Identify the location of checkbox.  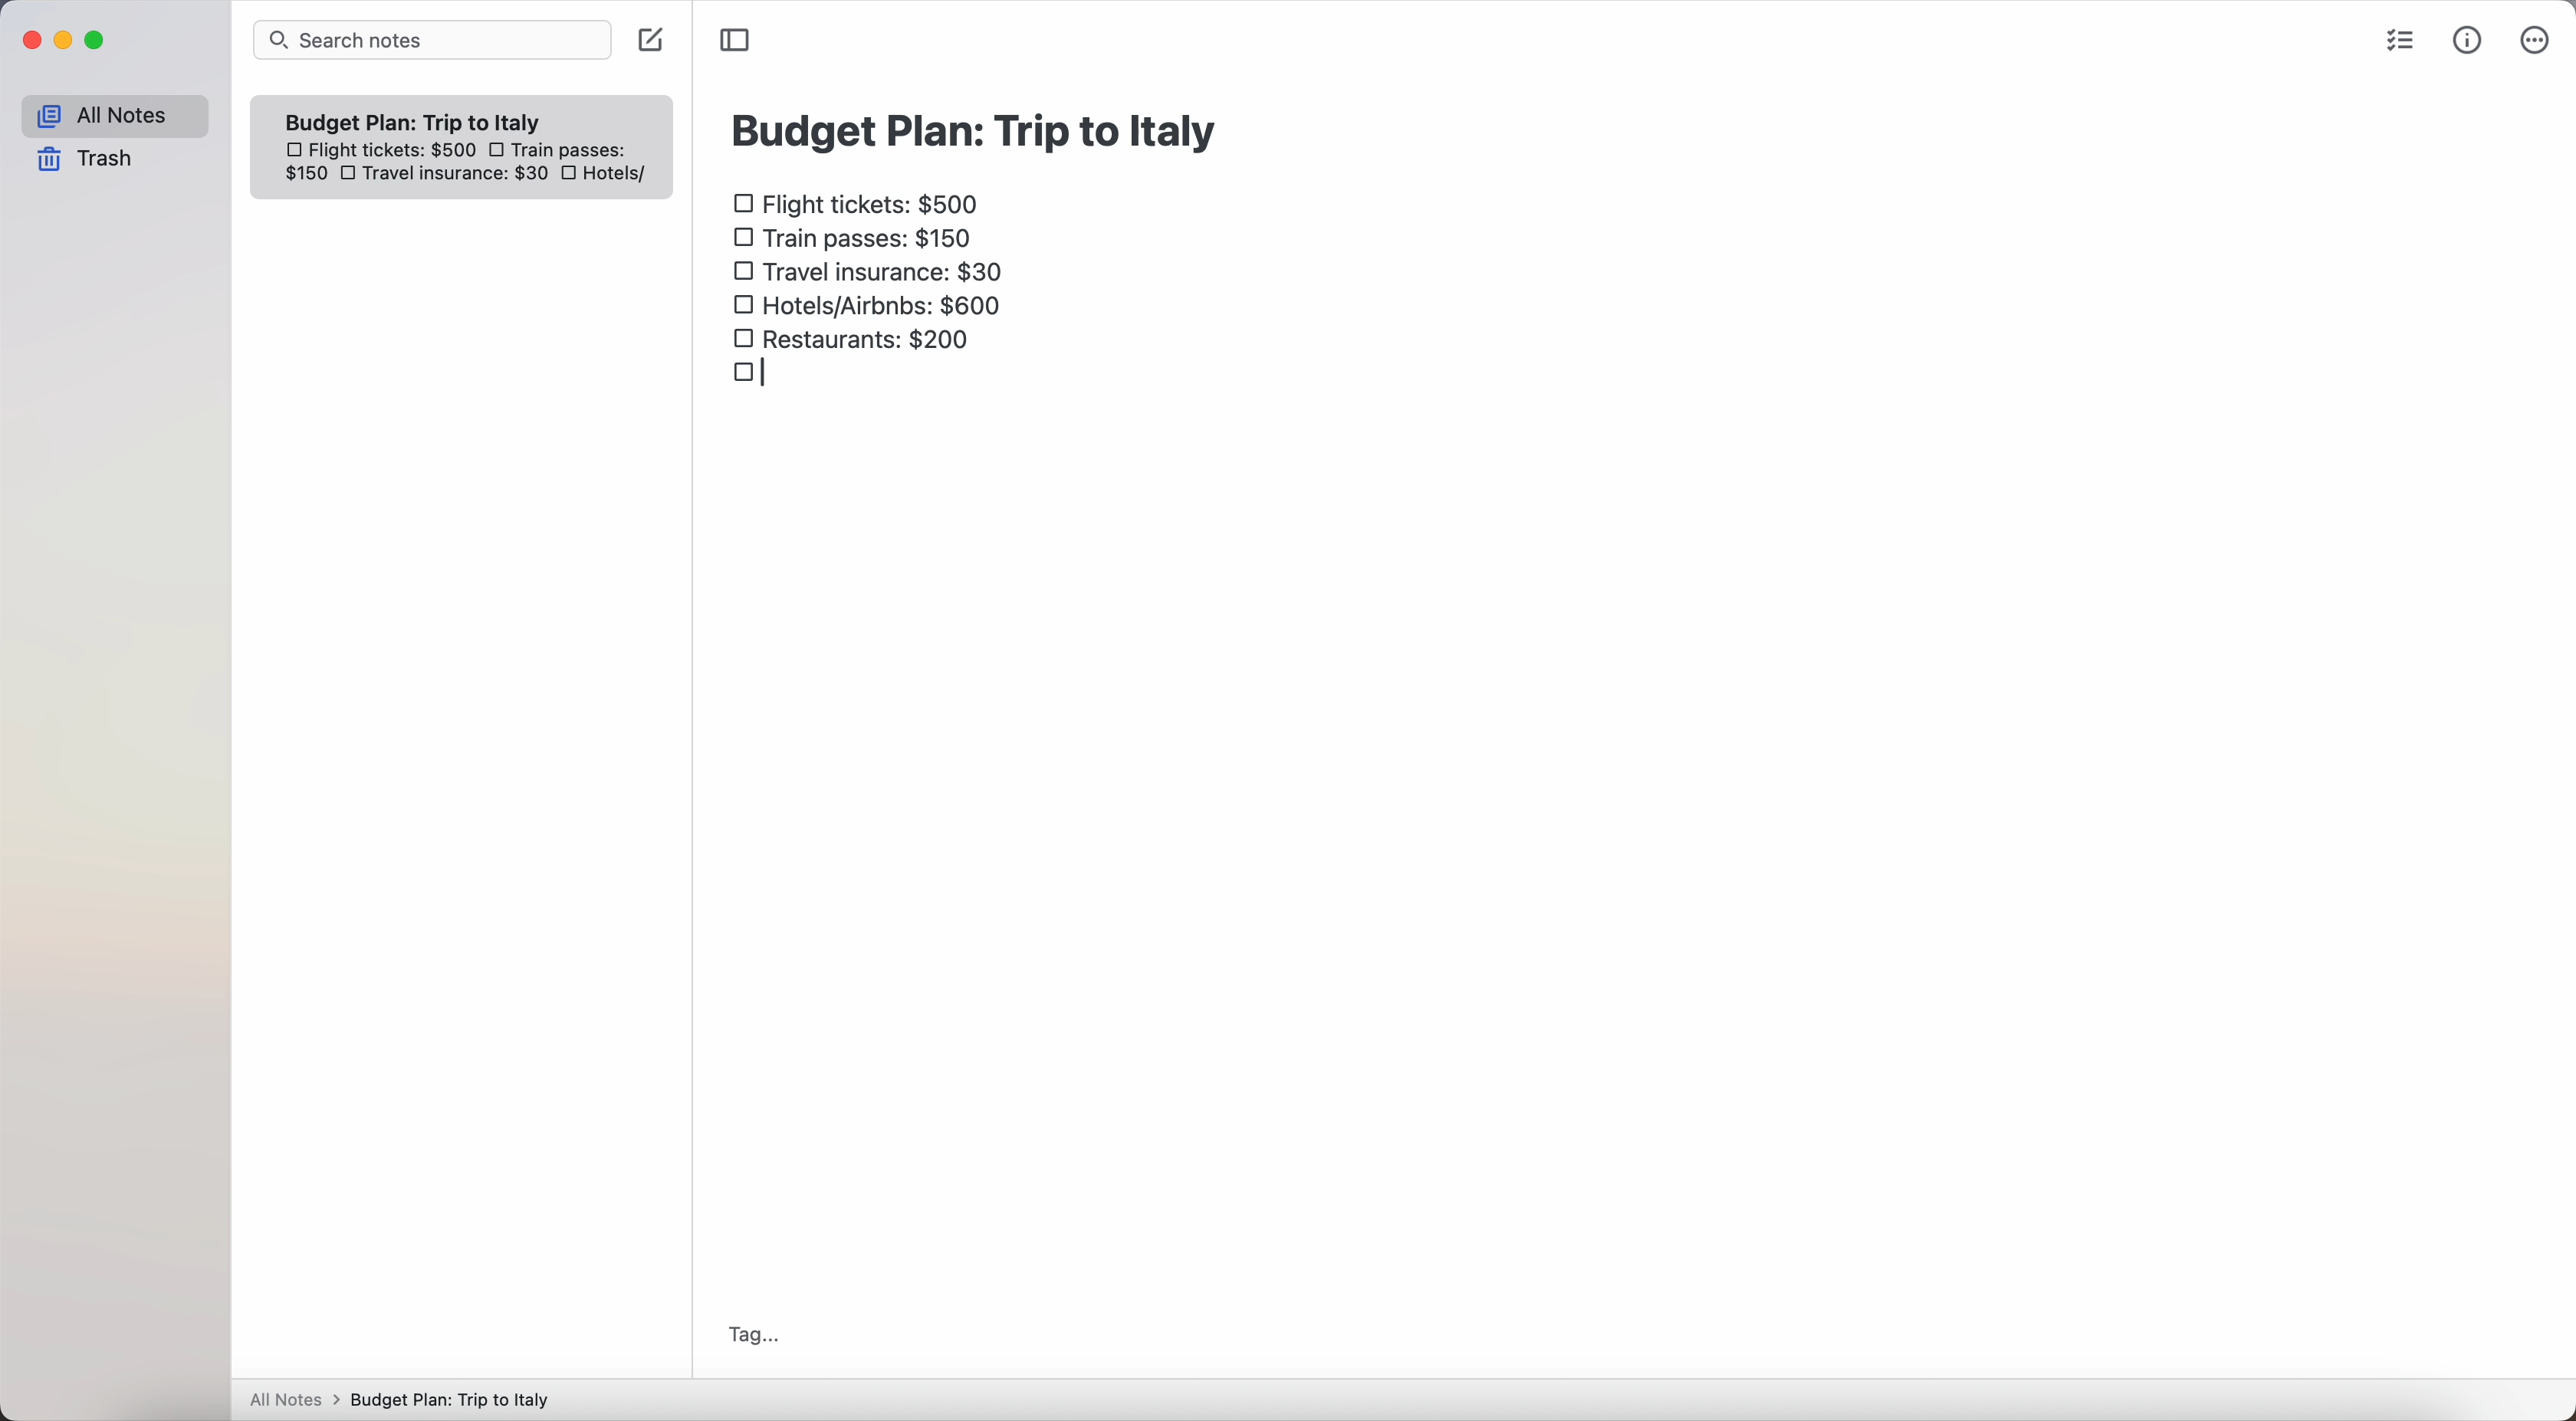
(350, 177).